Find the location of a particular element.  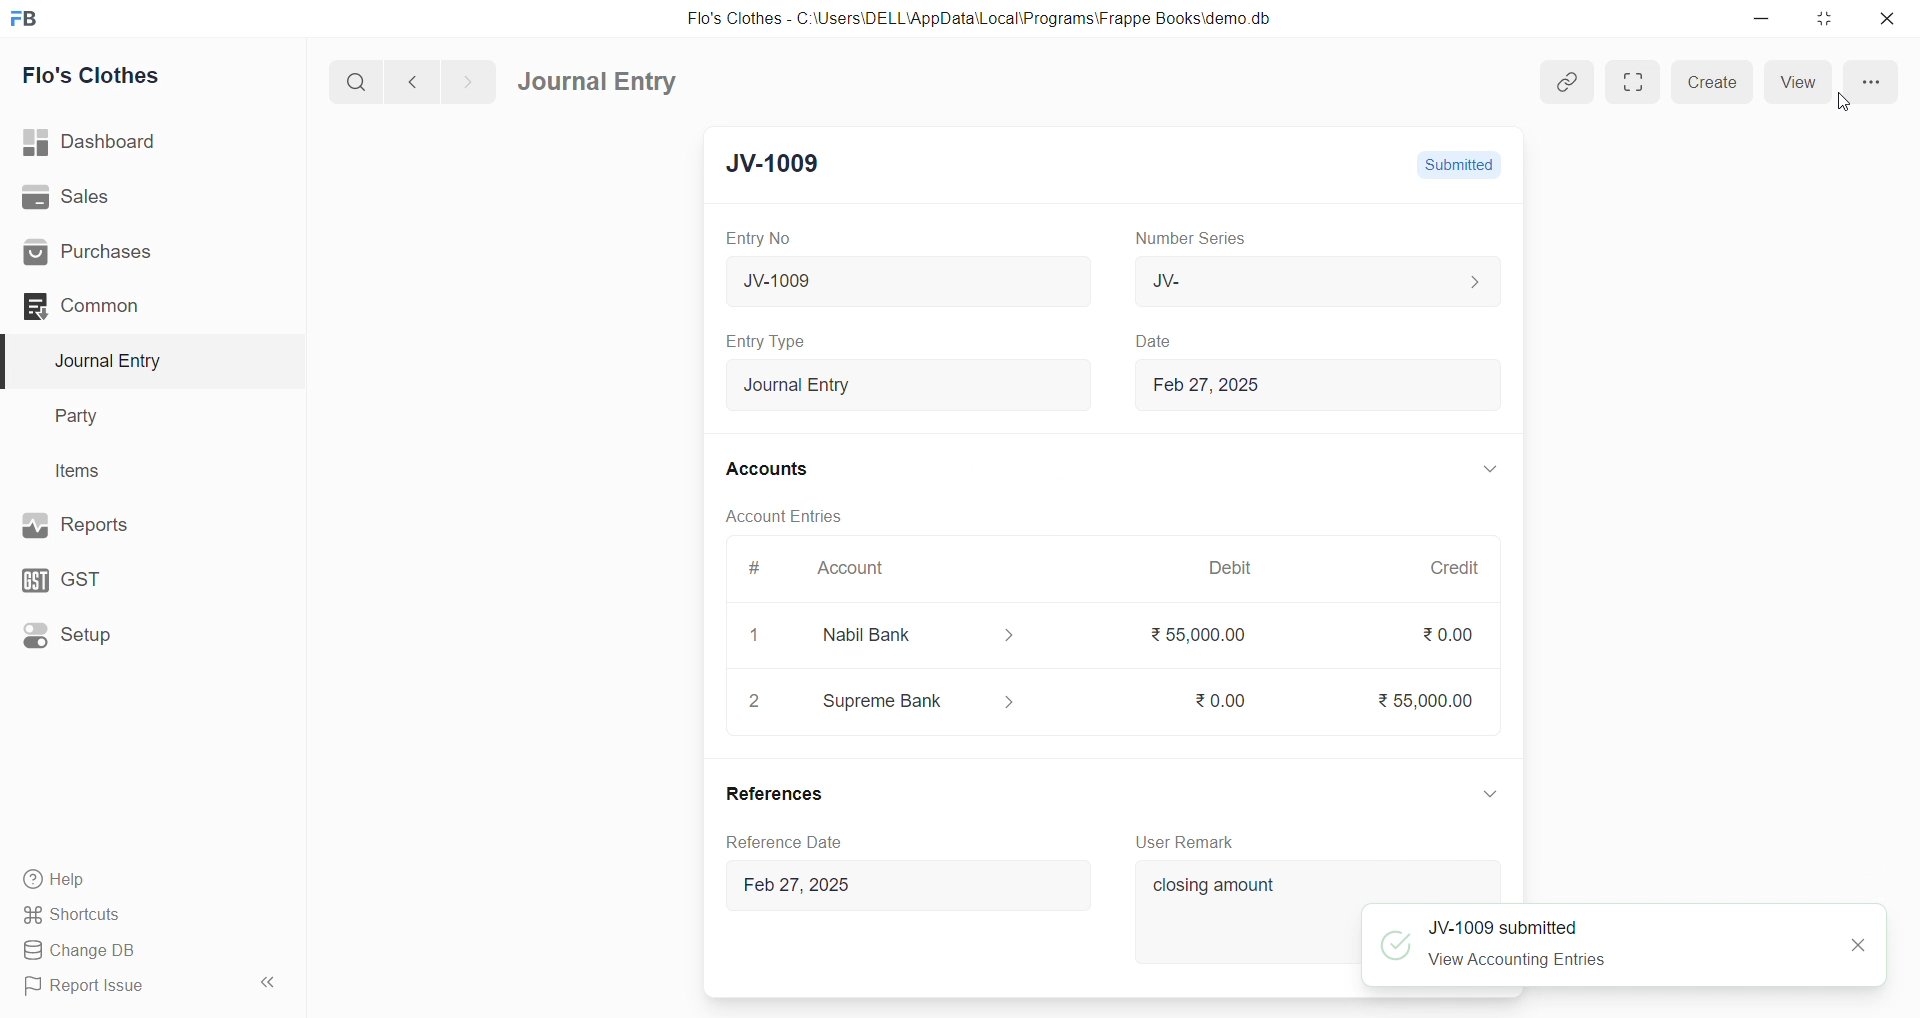

Sales is located at coordinates (119, 196).